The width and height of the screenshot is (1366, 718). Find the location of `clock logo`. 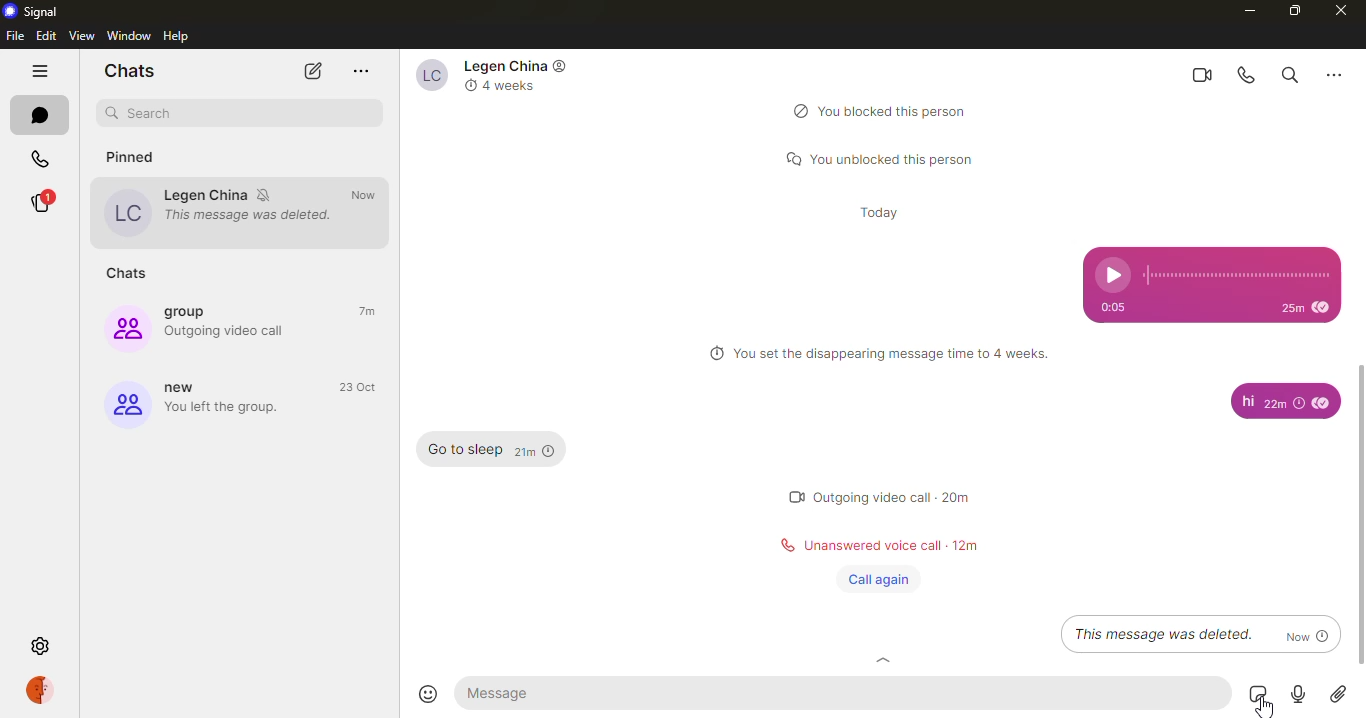

clock logo is located at coordinates (469, 85).